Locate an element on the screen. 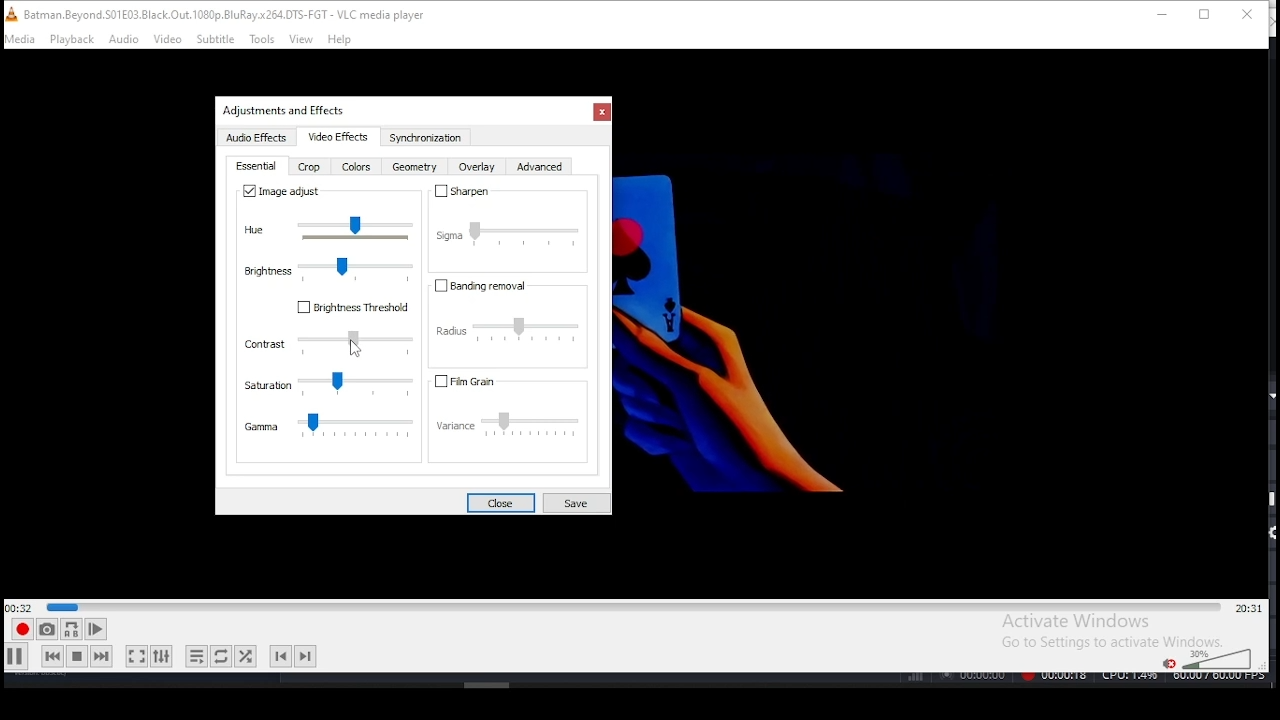 The width and height of the screenshot is (1280, 720). video is located at coordinates (168, 40).